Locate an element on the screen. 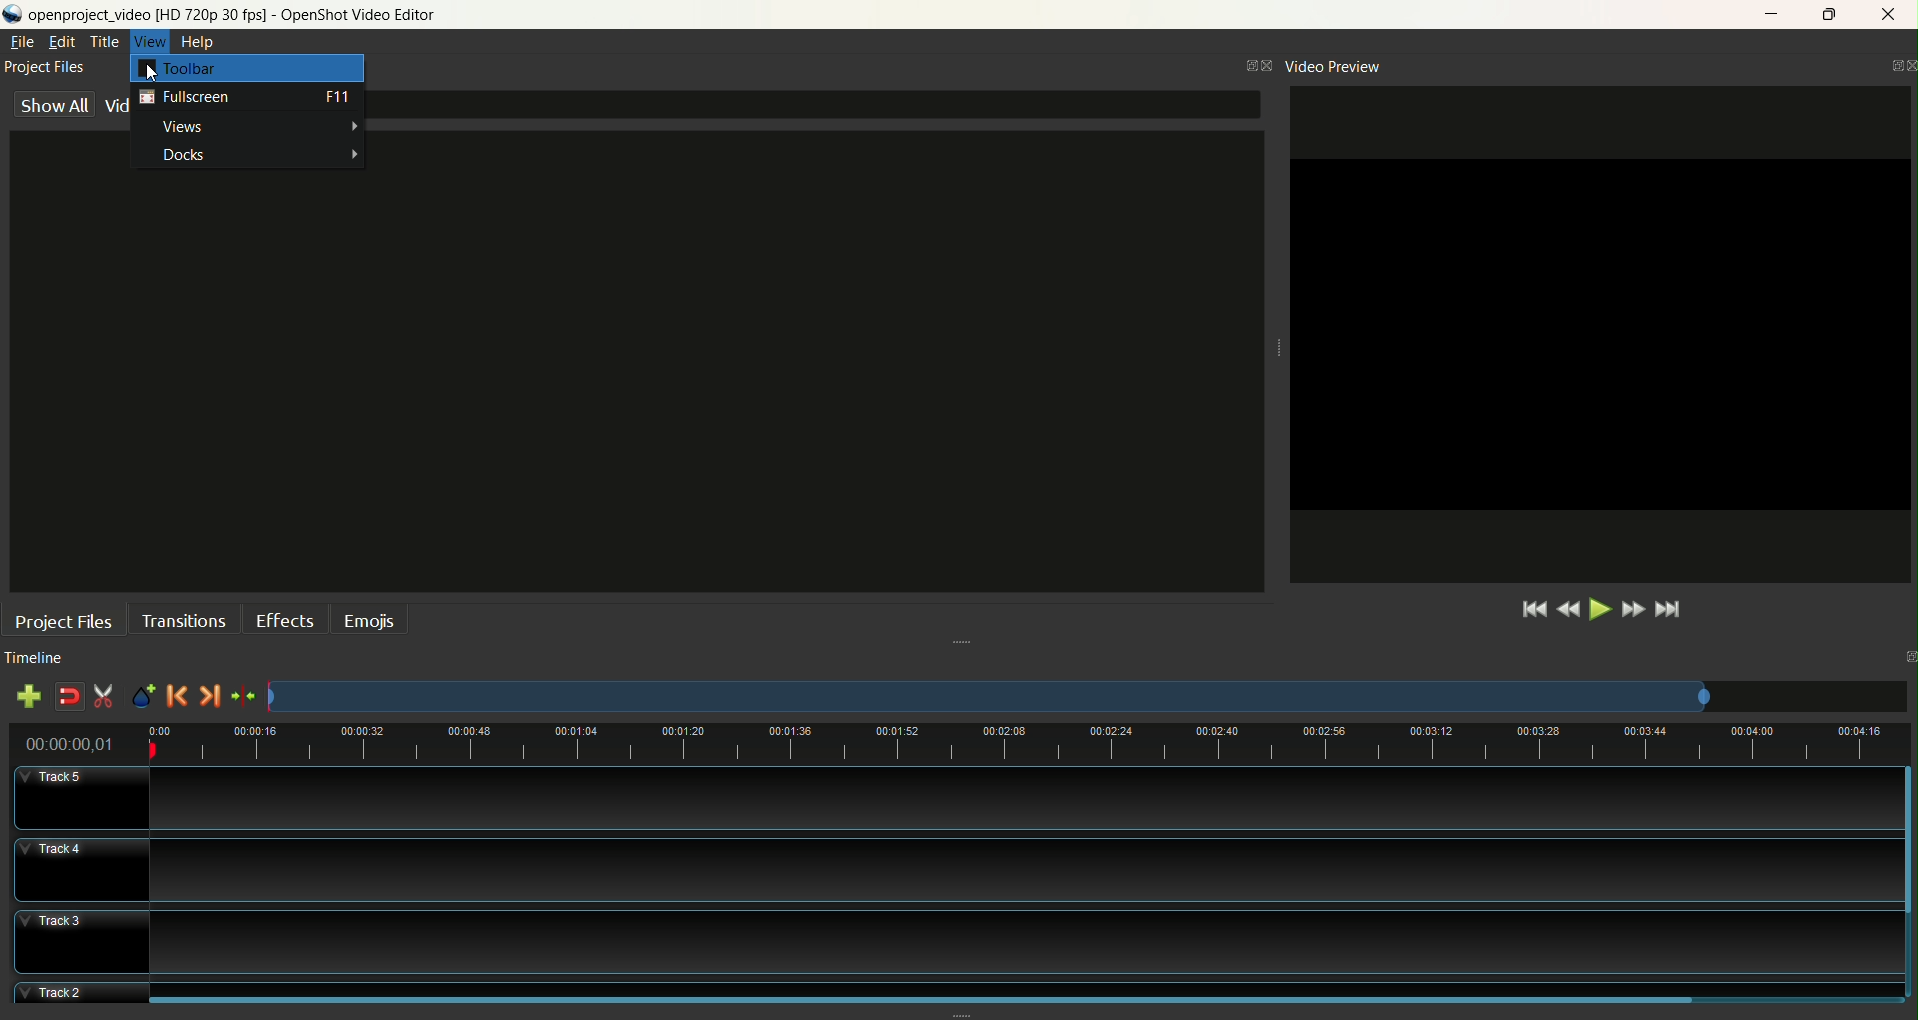  file name is located at coordinates (249, 15).